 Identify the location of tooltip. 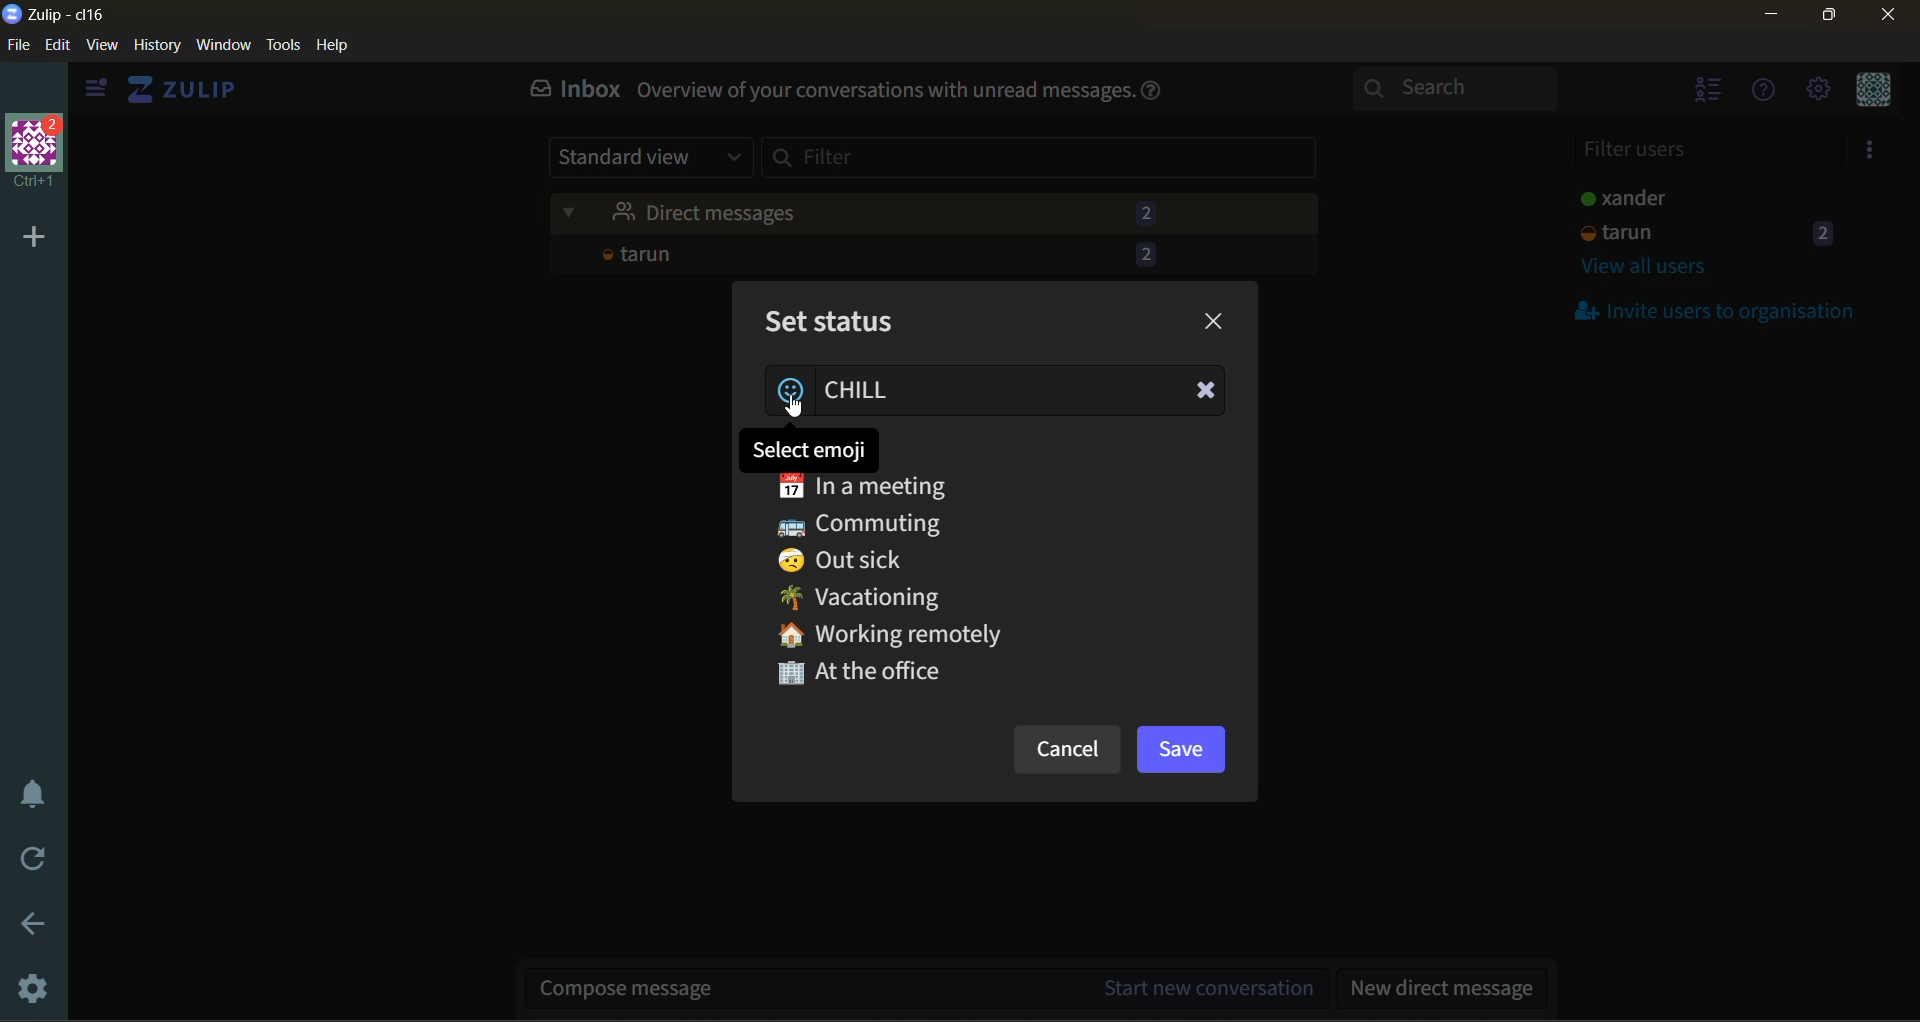
(814, 452).